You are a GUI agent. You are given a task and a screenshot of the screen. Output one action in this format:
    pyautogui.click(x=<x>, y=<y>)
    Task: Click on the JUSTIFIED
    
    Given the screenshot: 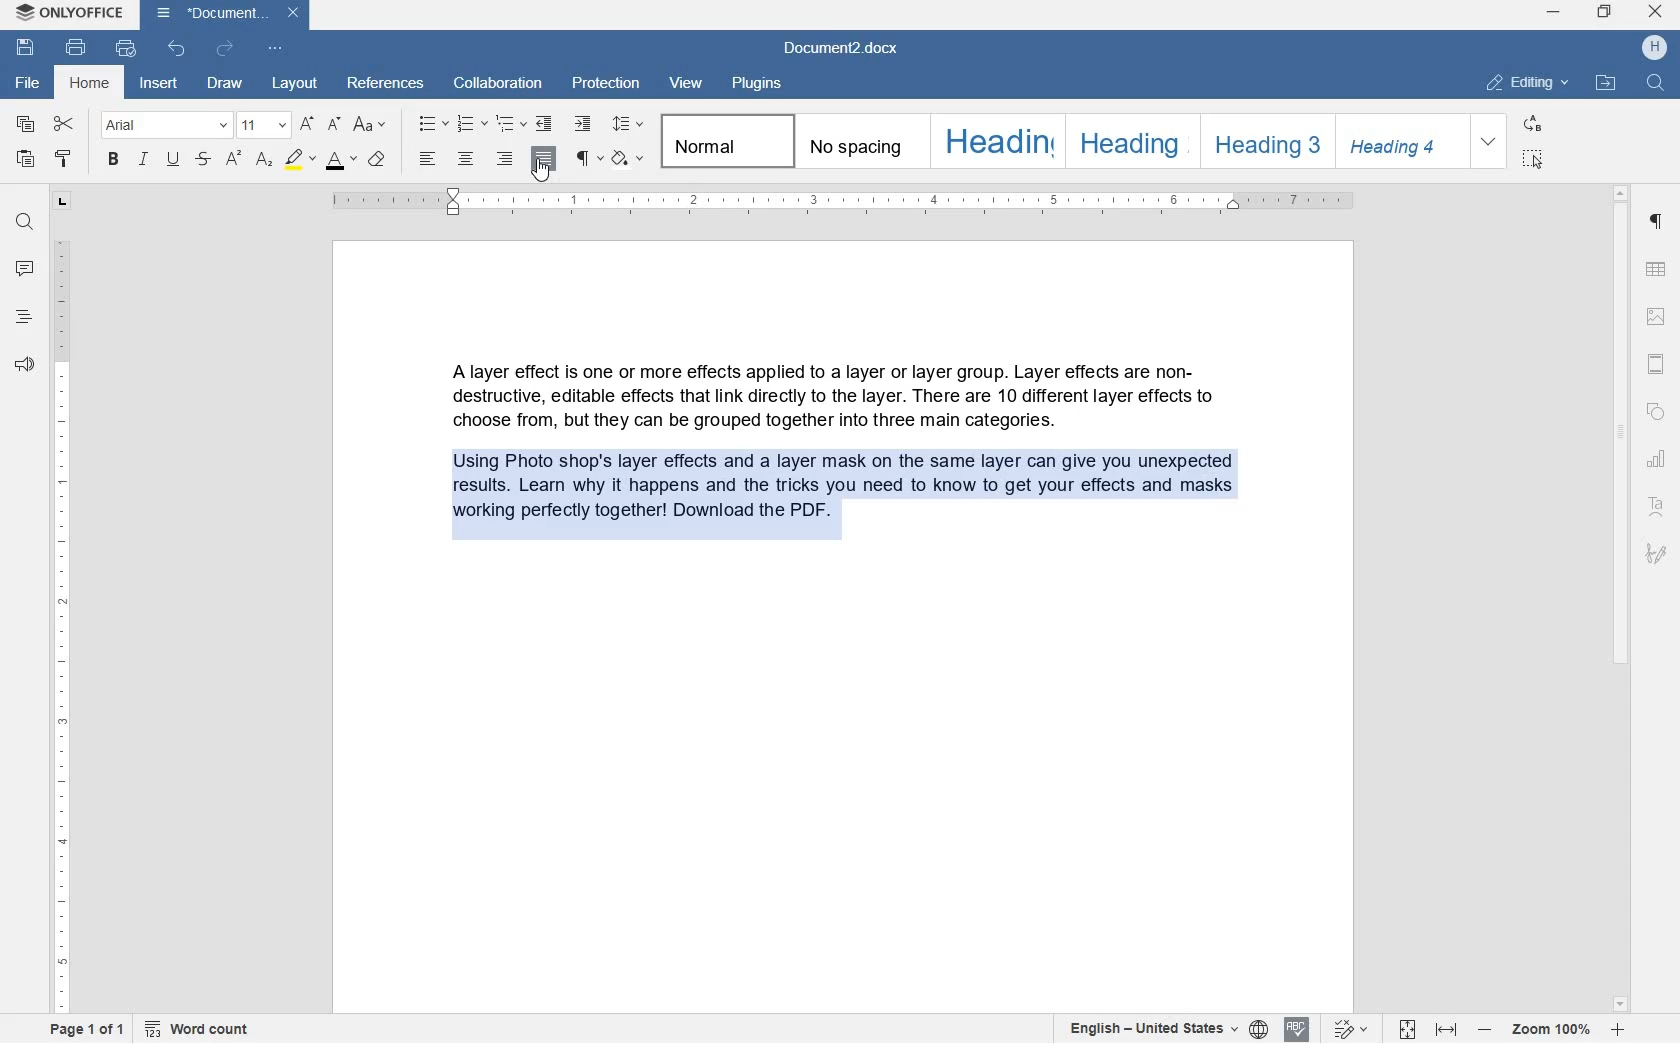 What is the action you would take?
    pyautogui.click(x=543, y=160)
    